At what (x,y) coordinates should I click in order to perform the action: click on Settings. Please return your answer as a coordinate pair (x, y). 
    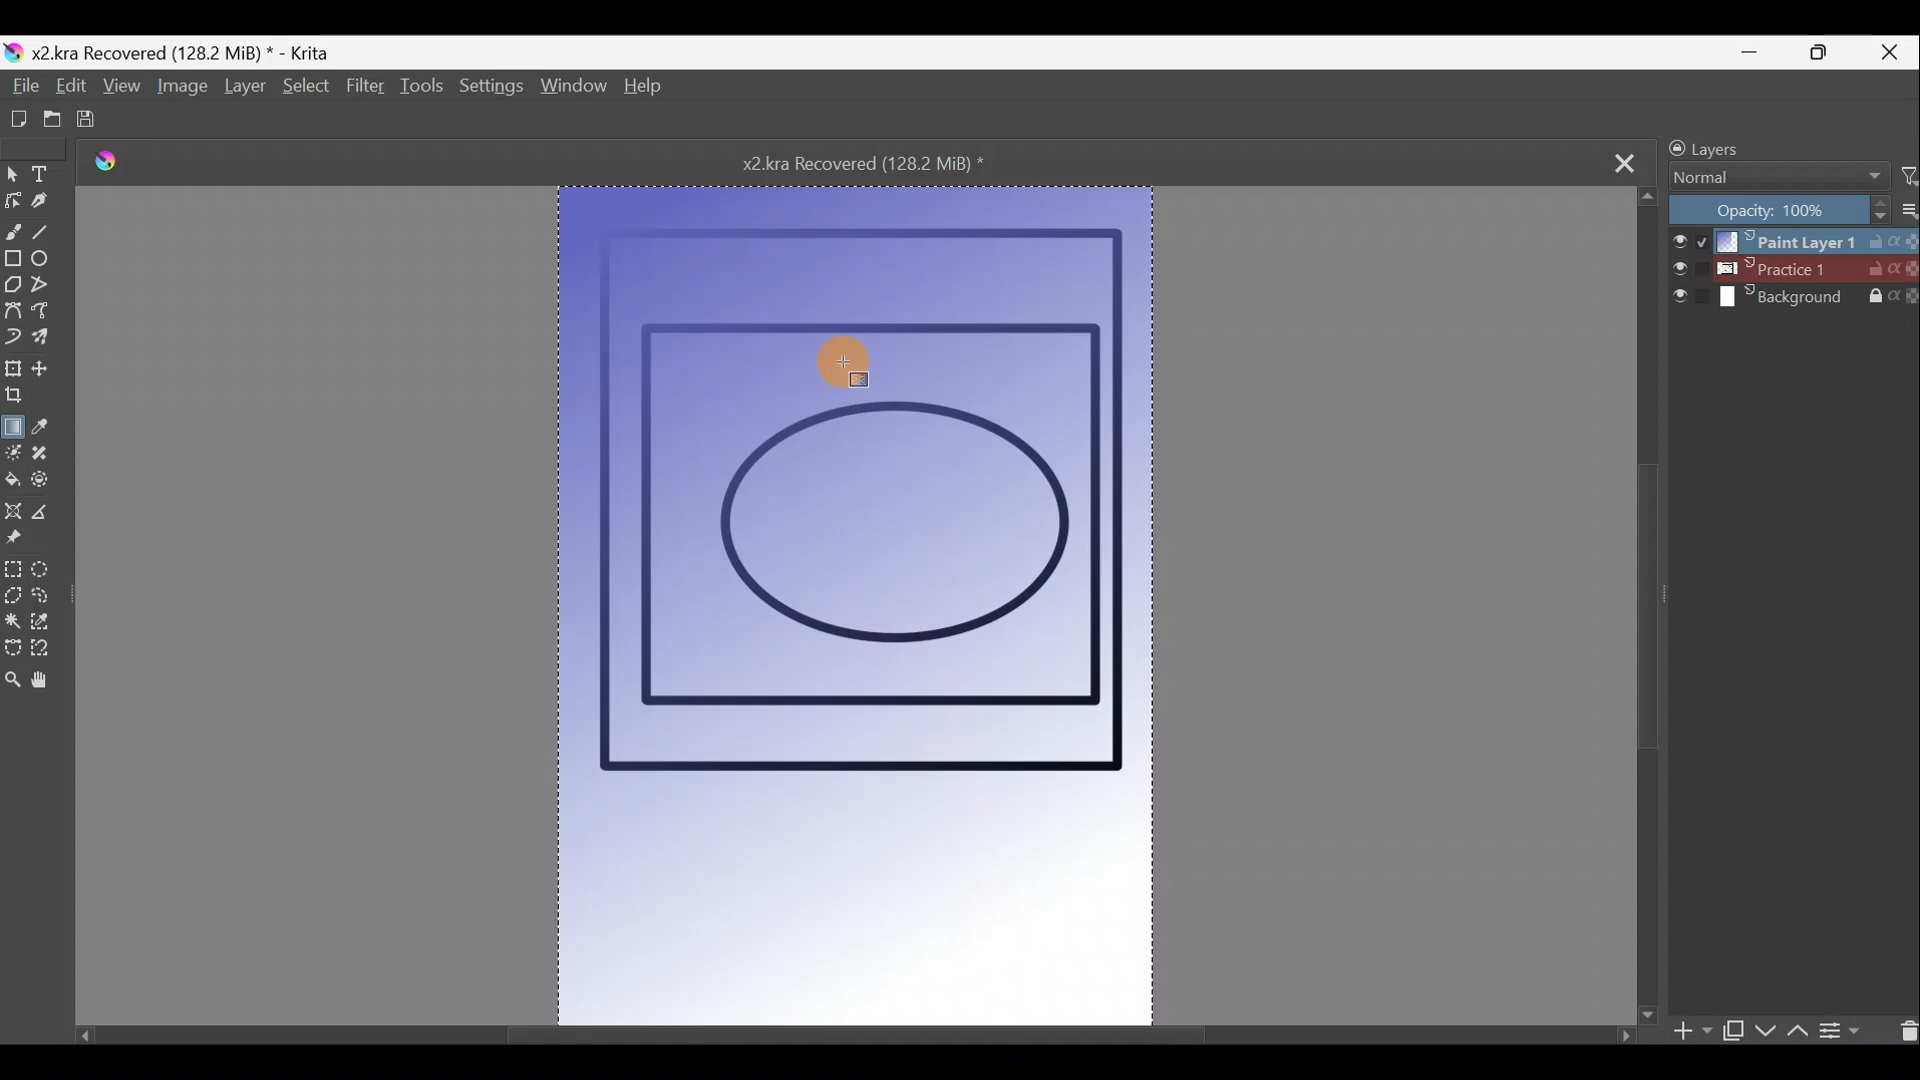
    Looking at the image, I should click on (493, 92).